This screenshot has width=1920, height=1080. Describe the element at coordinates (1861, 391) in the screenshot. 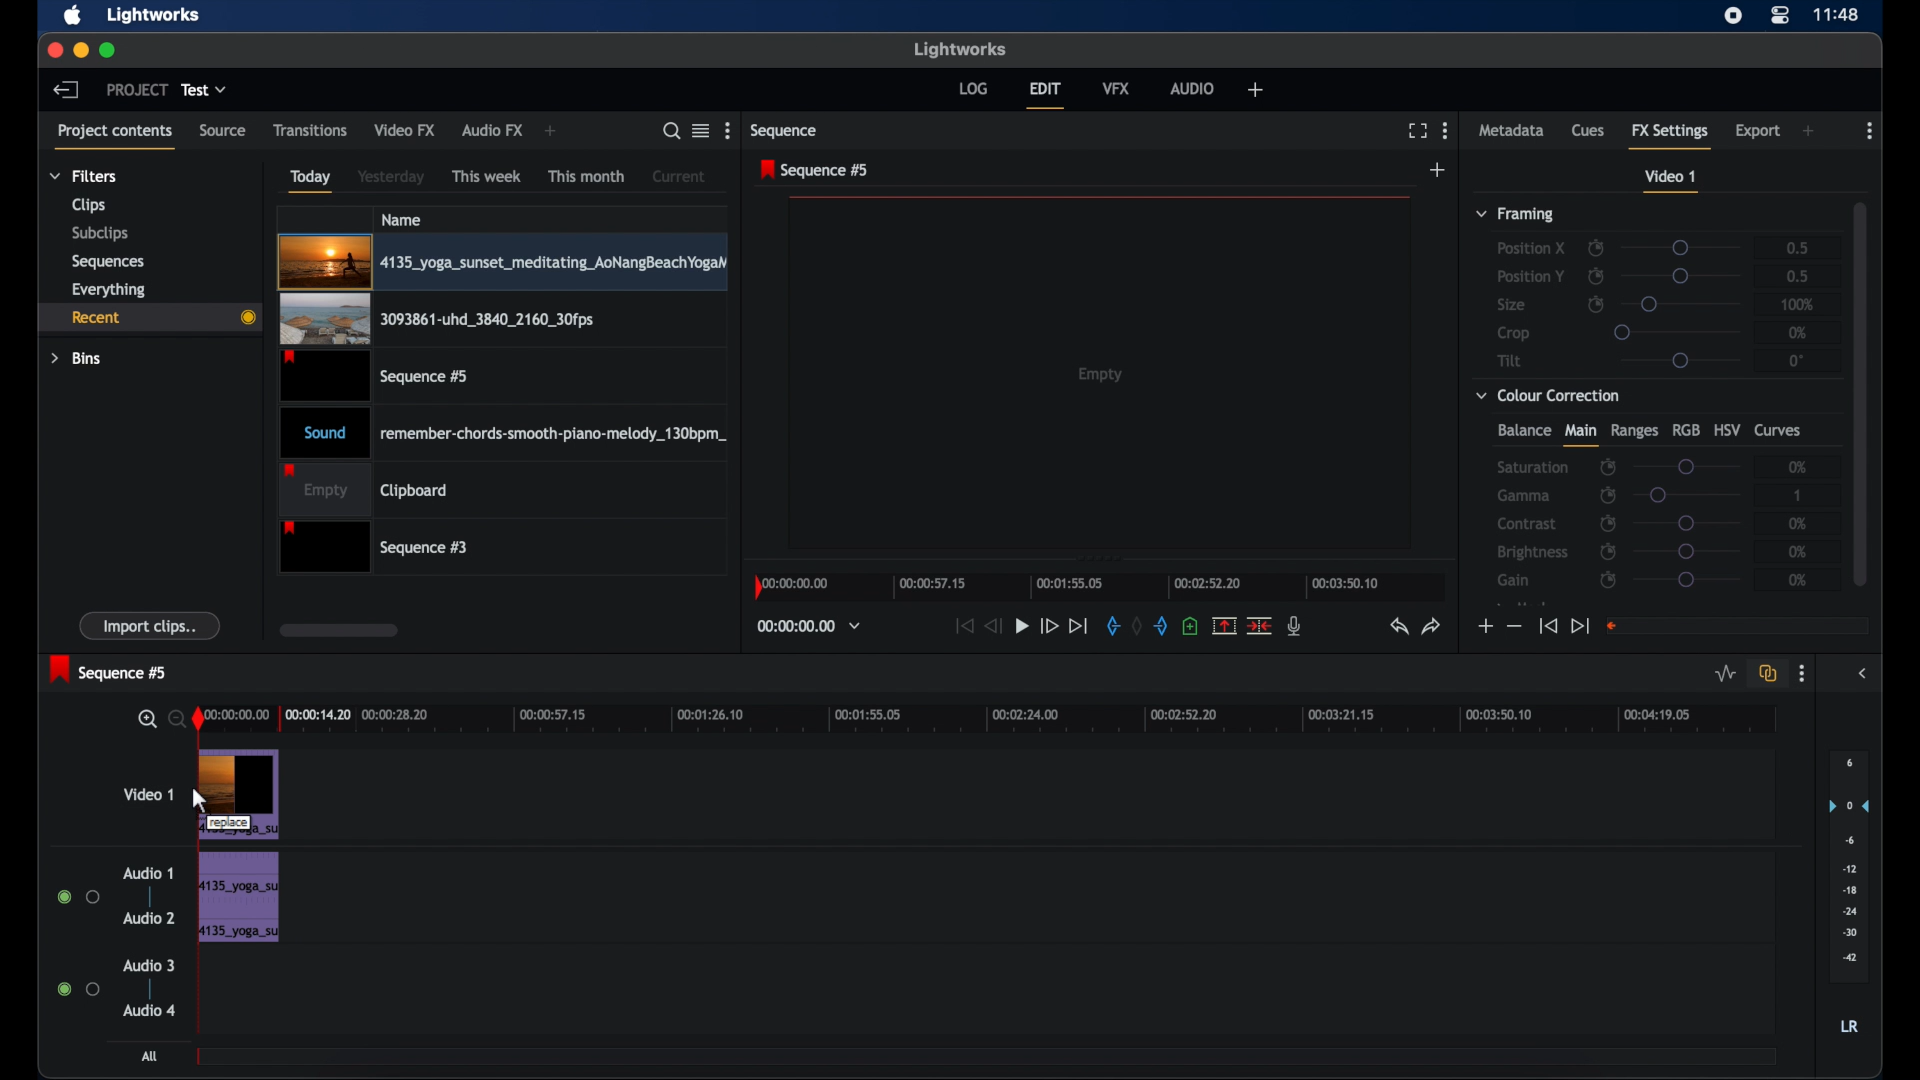

I see `scroll box` at that location.